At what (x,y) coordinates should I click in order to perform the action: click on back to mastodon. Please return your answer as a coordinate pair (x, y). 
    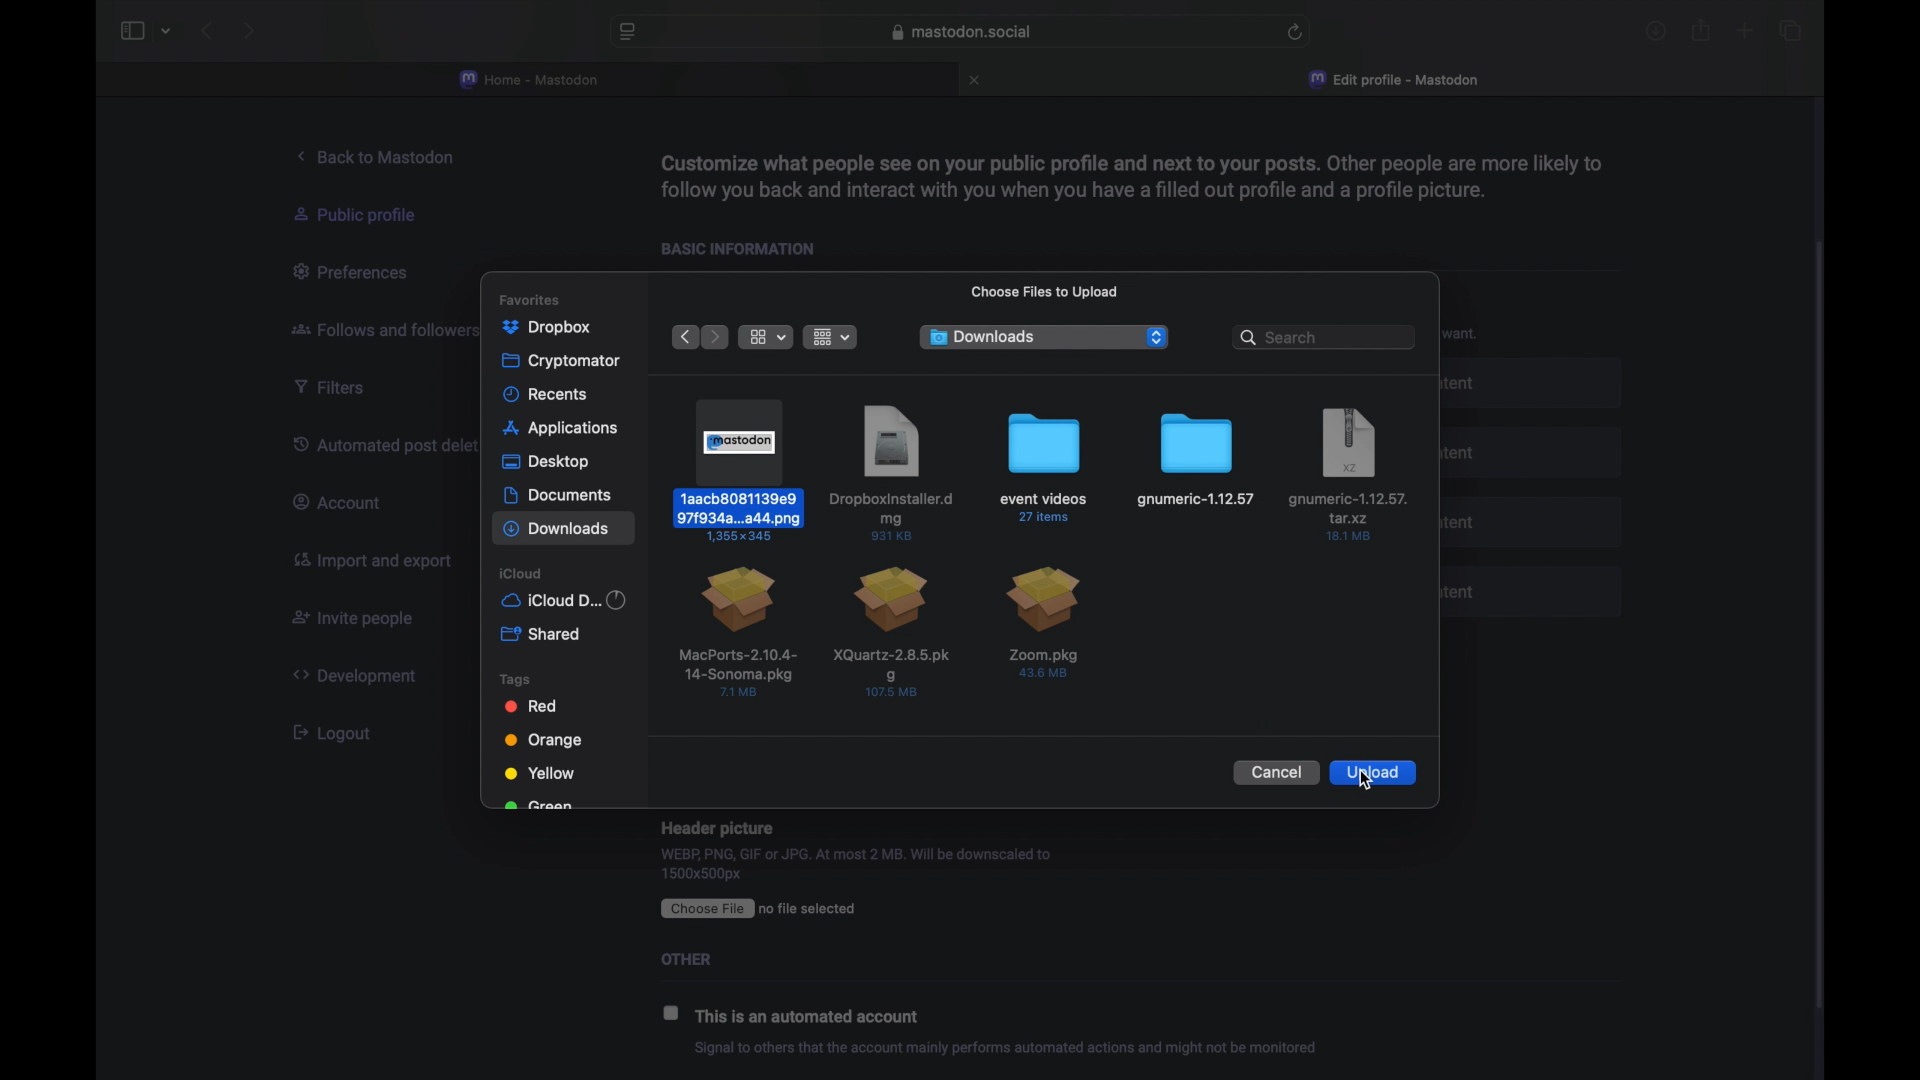
    Looking at the image, I should click on (381, 157).